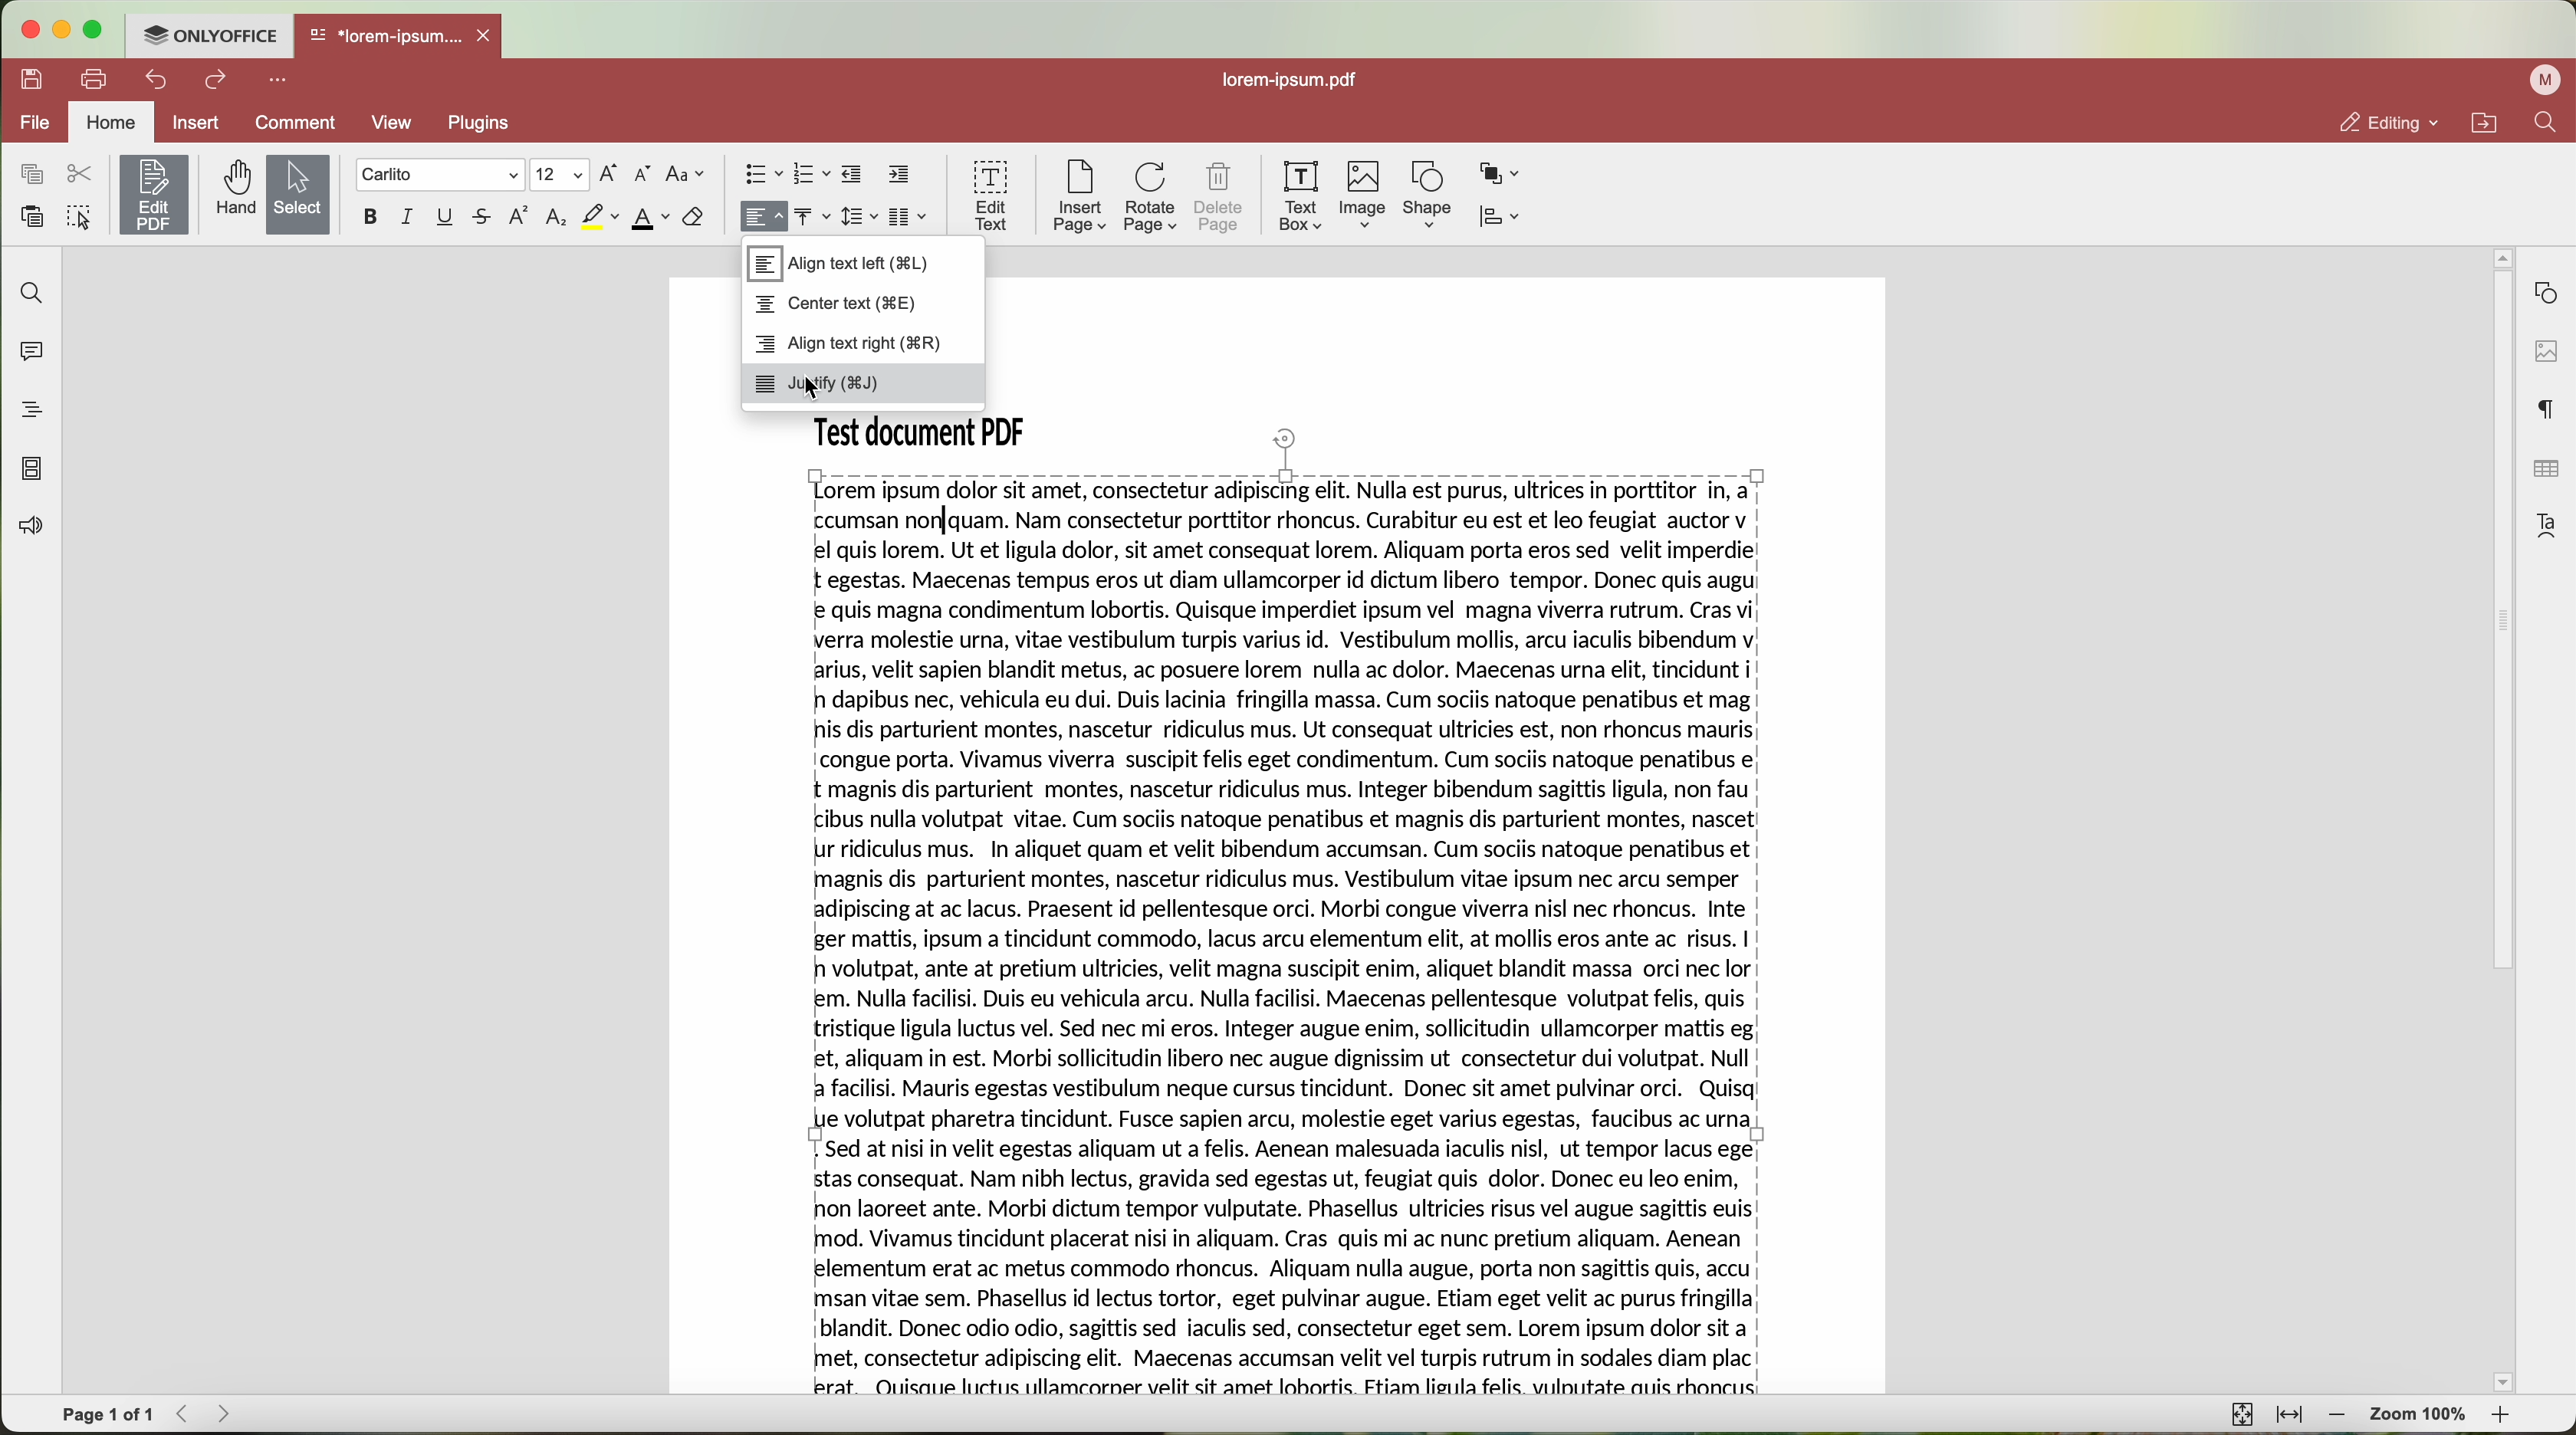  What do you see at coordinates (2544, 526) in the screenshot?
I see `text art settings` at bounding box center [2544, 526].